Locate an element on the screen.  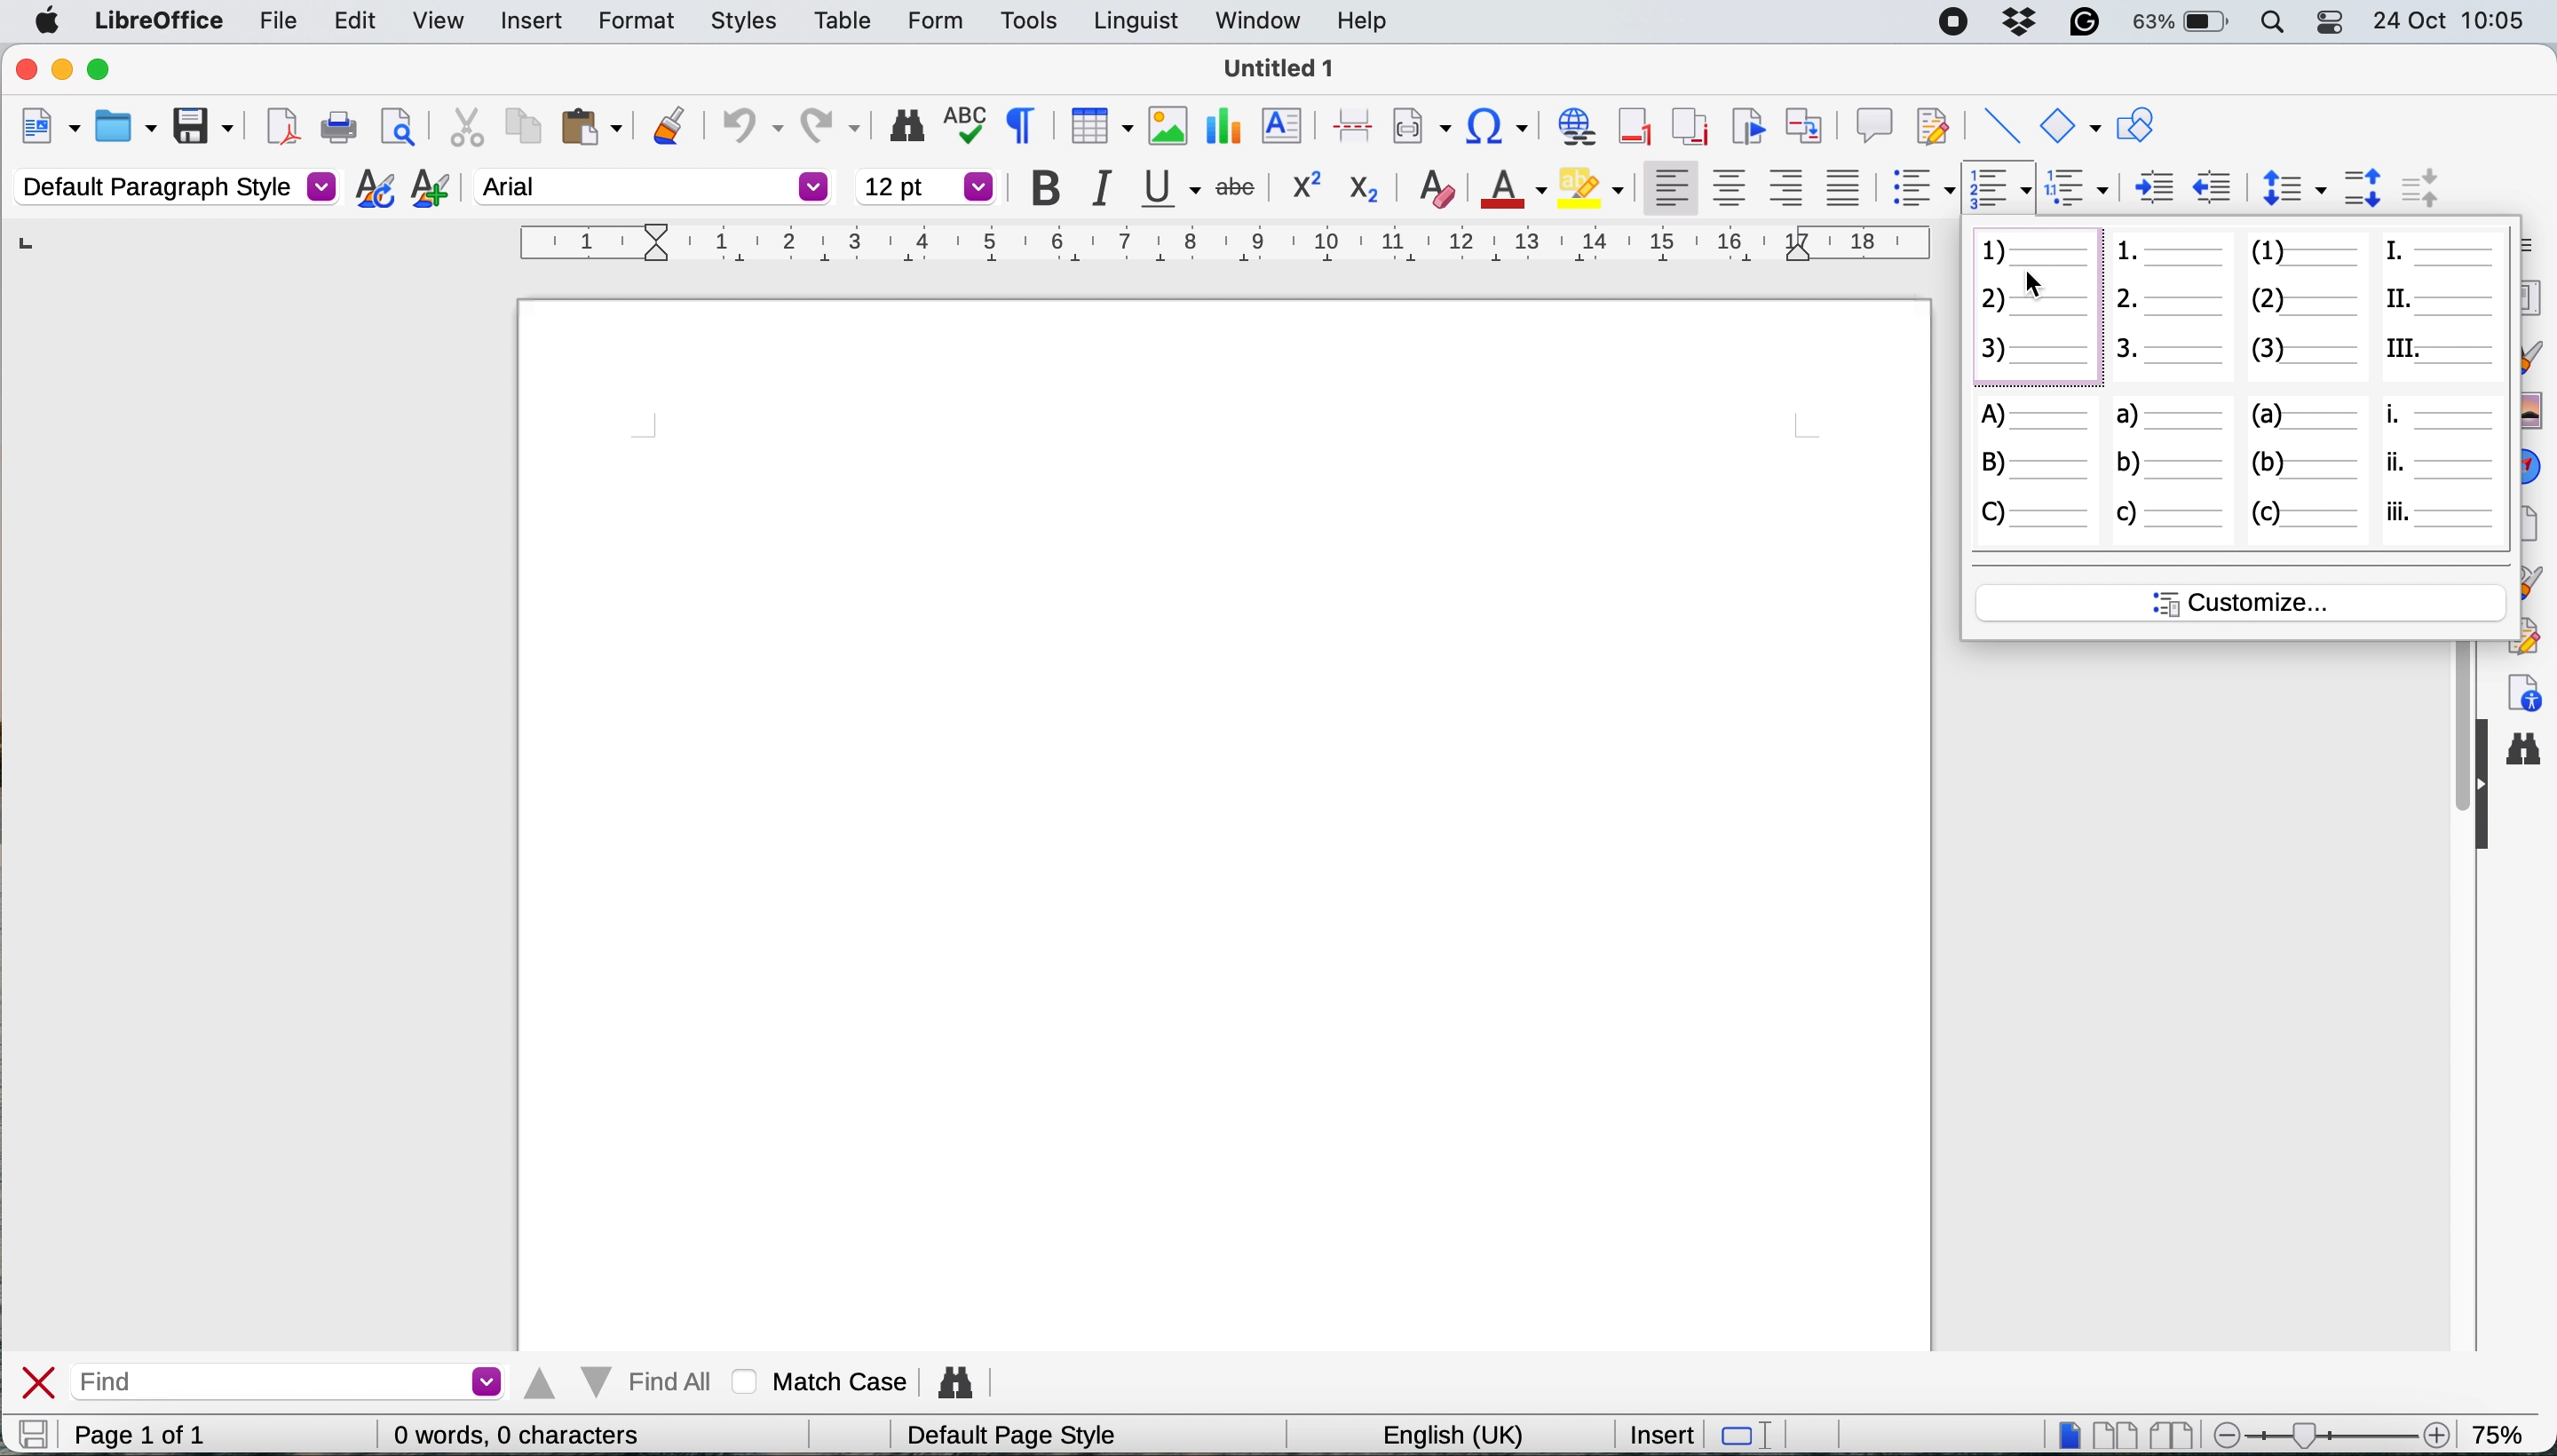
basic shapes is located at coordinates (2069, 125).